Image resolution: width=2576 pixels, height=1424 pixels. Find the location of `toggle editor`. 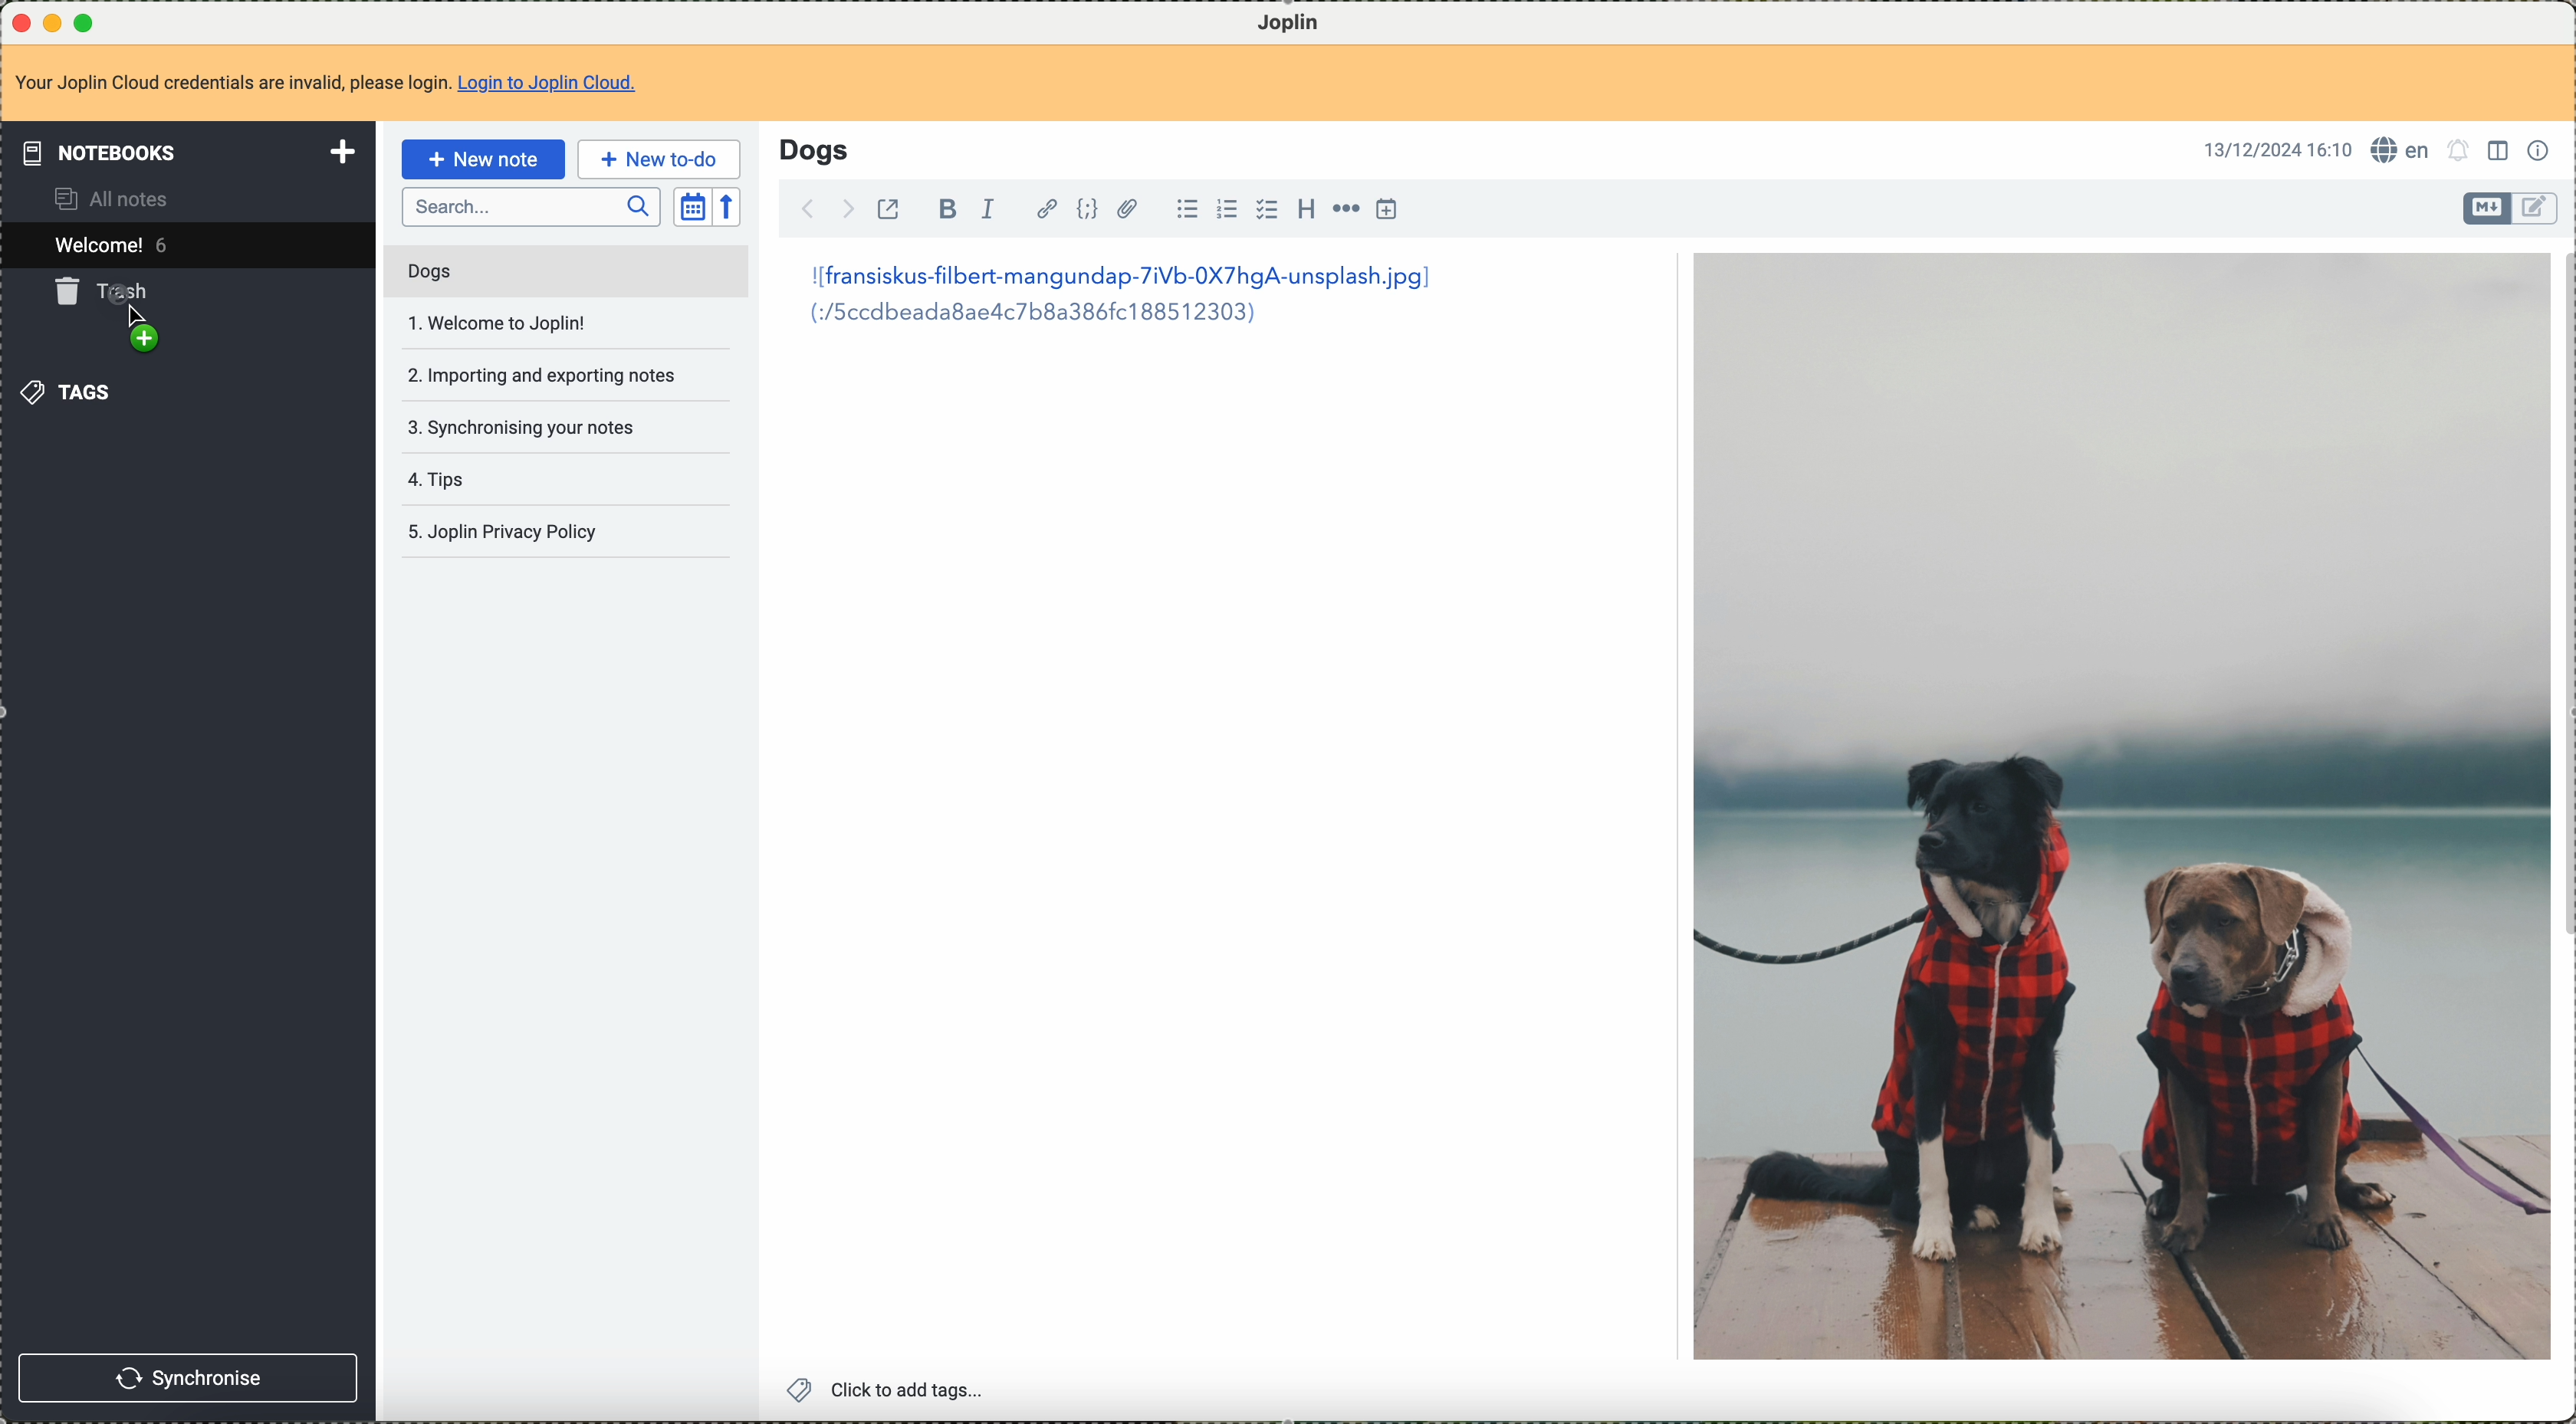

toggle editor is located at coordinates (2486, 209).